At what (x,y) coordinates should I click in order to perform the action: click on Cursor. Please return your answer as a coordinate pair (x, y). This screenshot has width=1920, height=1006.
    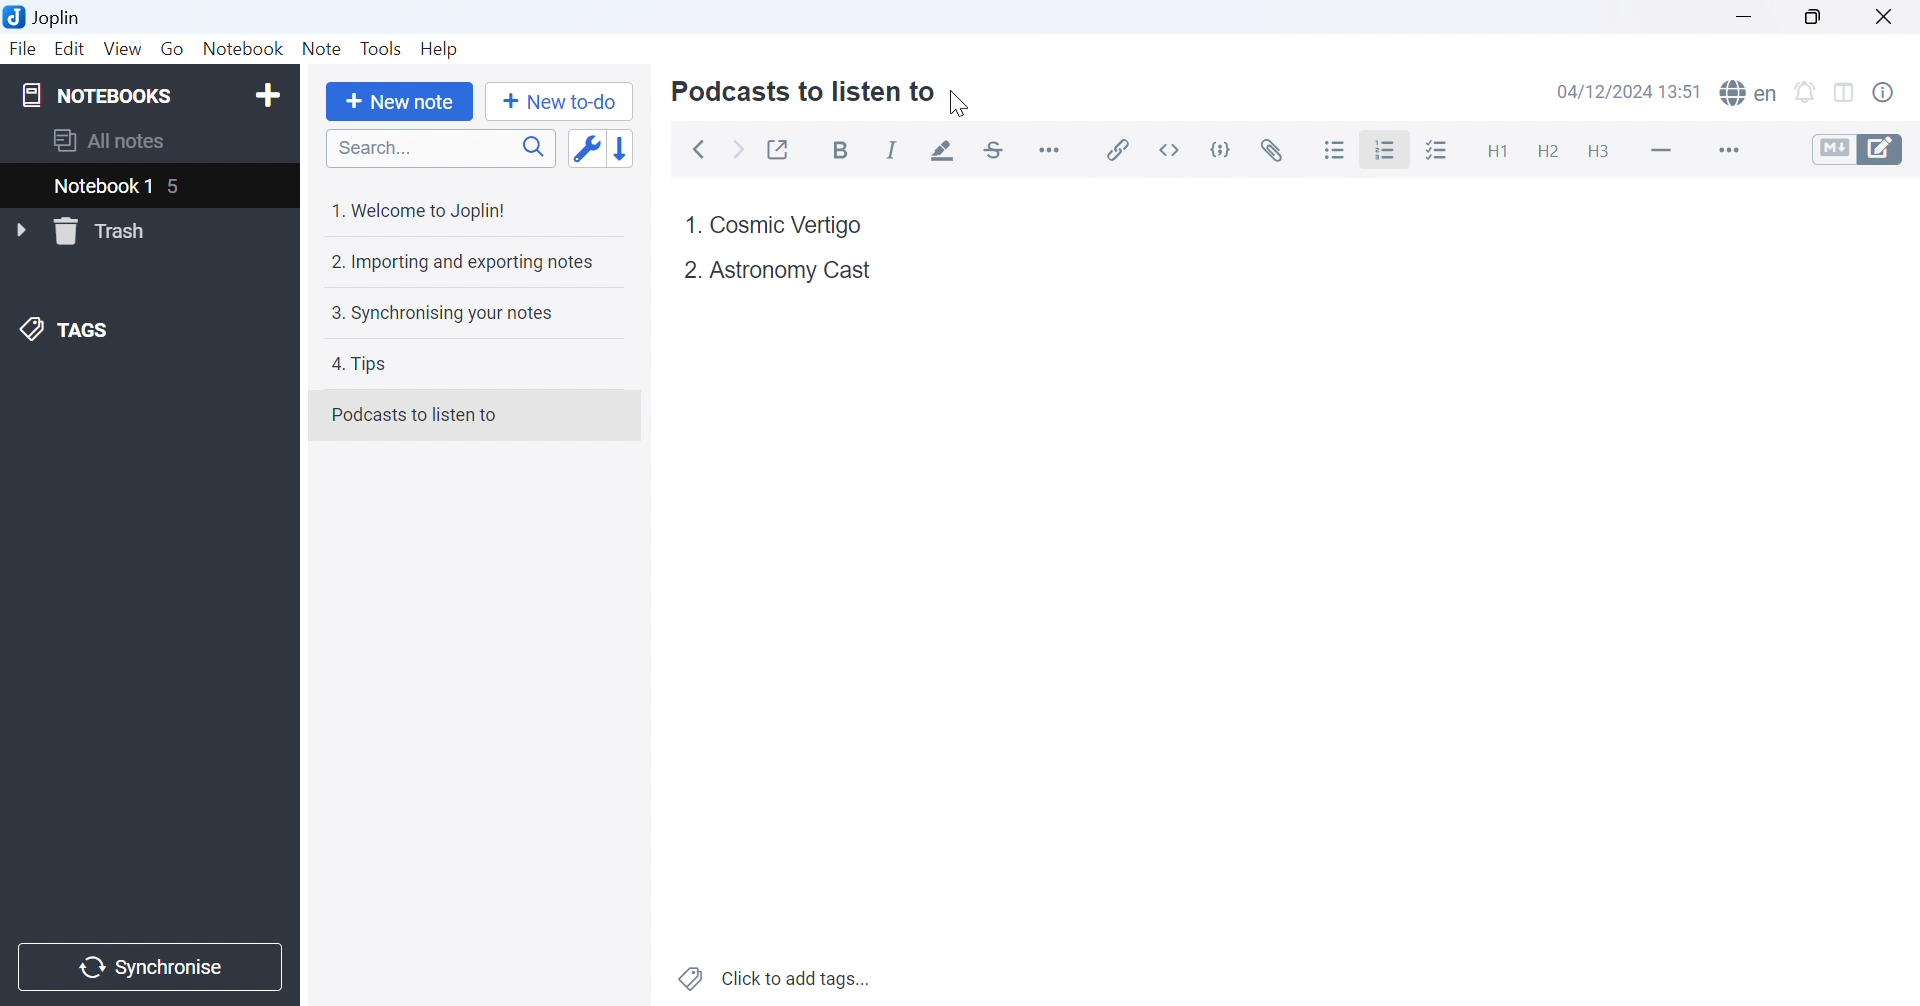
    Looking at the image, I should click on (959, 102).